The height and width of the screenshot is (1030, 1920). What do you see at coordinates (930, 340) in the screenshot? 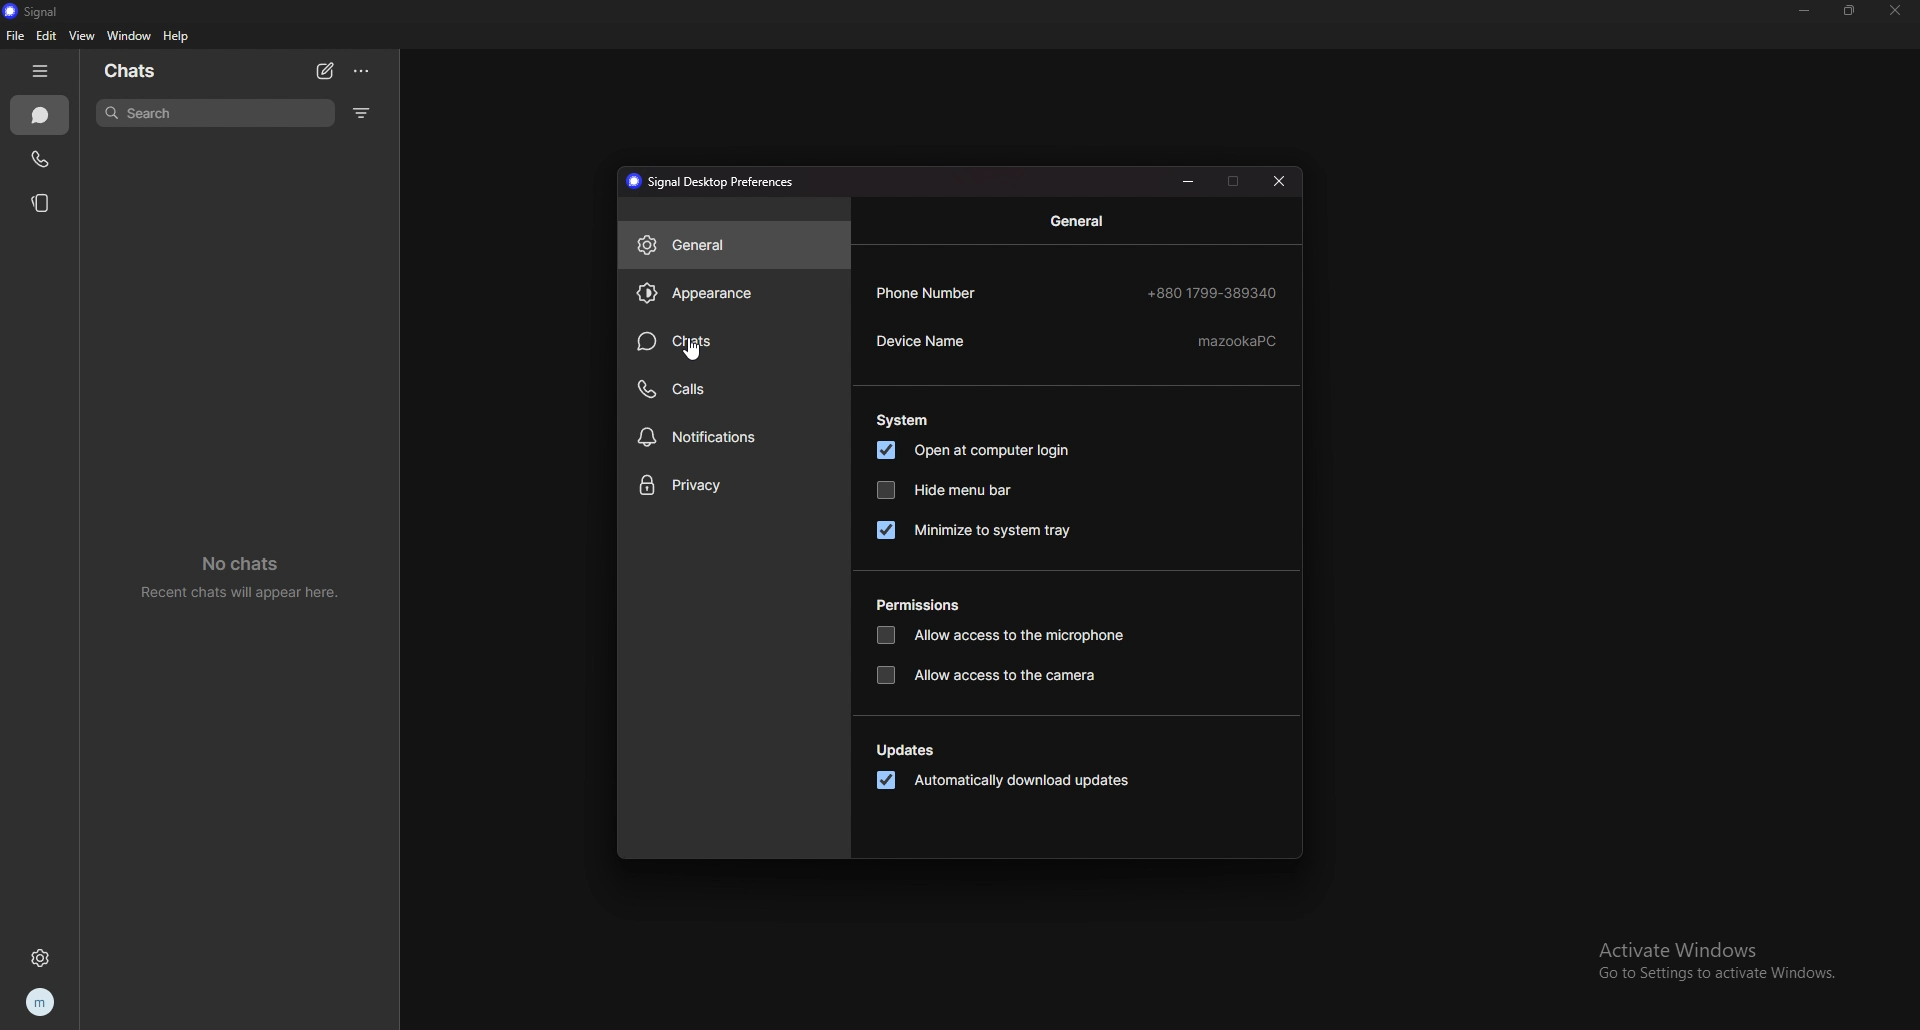
I see `device name` at bounding box center [930, 340].